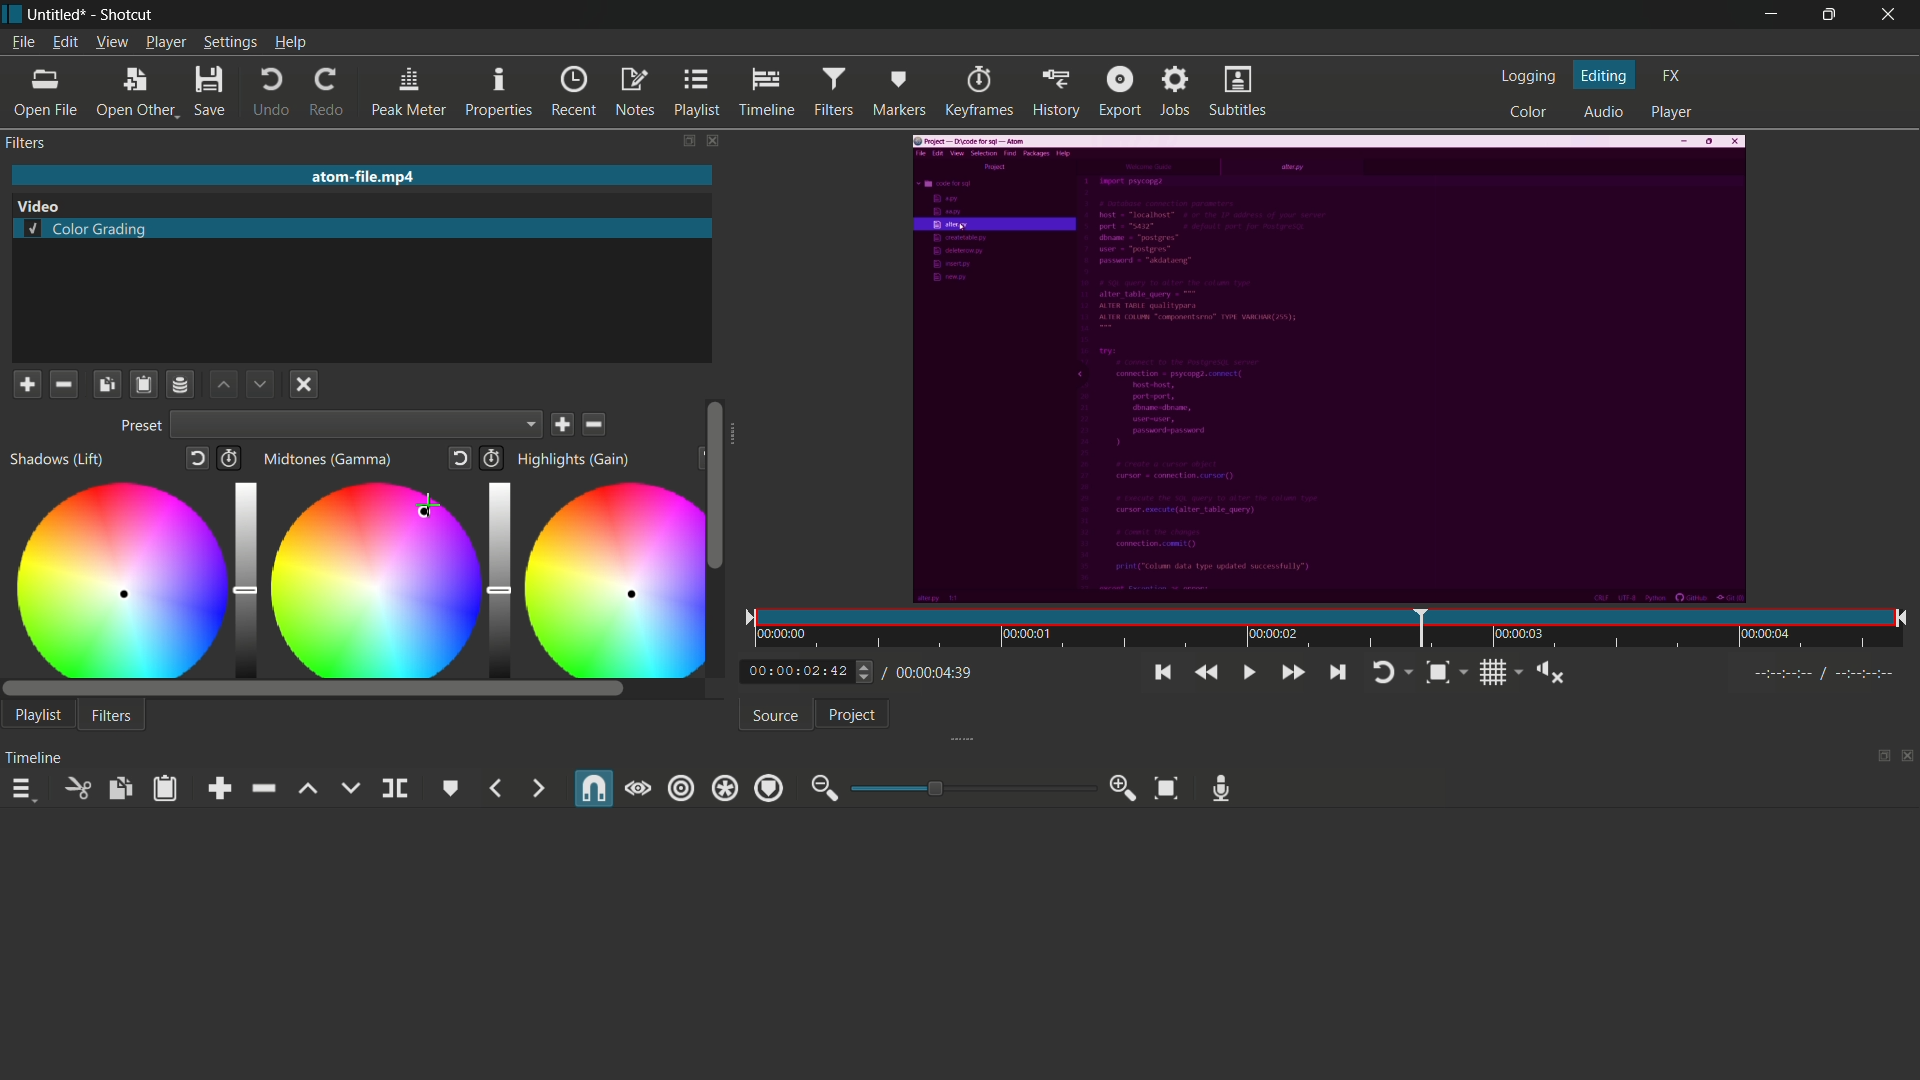 This screenshot has width=1920, height=1080. Describe the element at coordinates (181, 384) in the screenshot. I see `Channel` at that location.